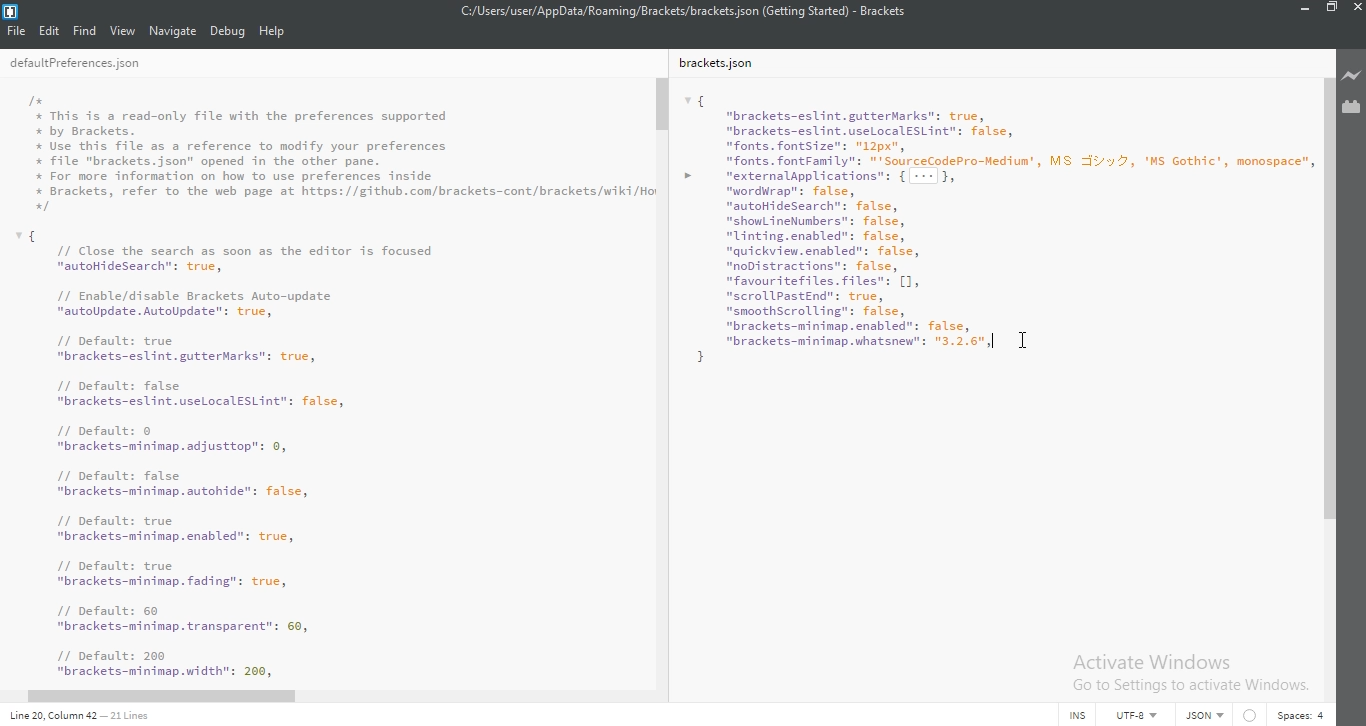  I want to click on JSON, so click(1201, 716).